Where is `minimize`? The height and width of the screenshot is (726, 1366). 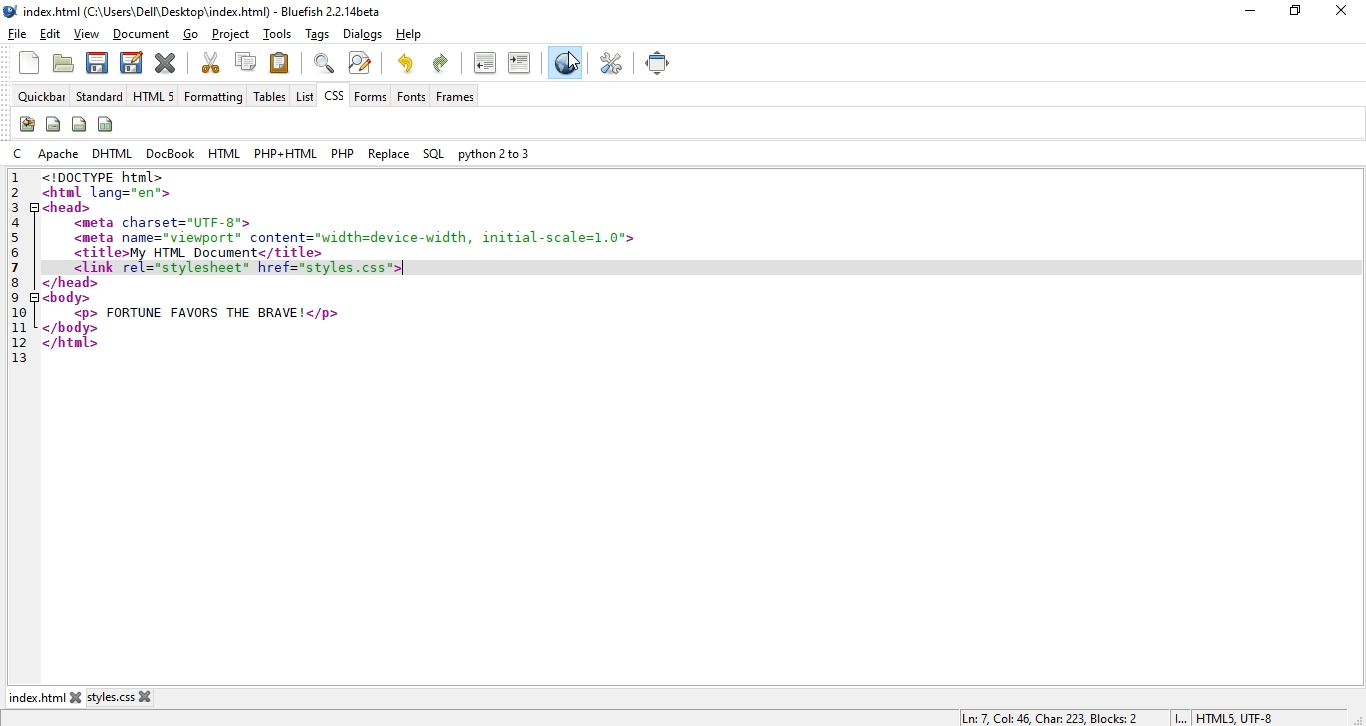
minimize is located at coordinates (1246, 11).